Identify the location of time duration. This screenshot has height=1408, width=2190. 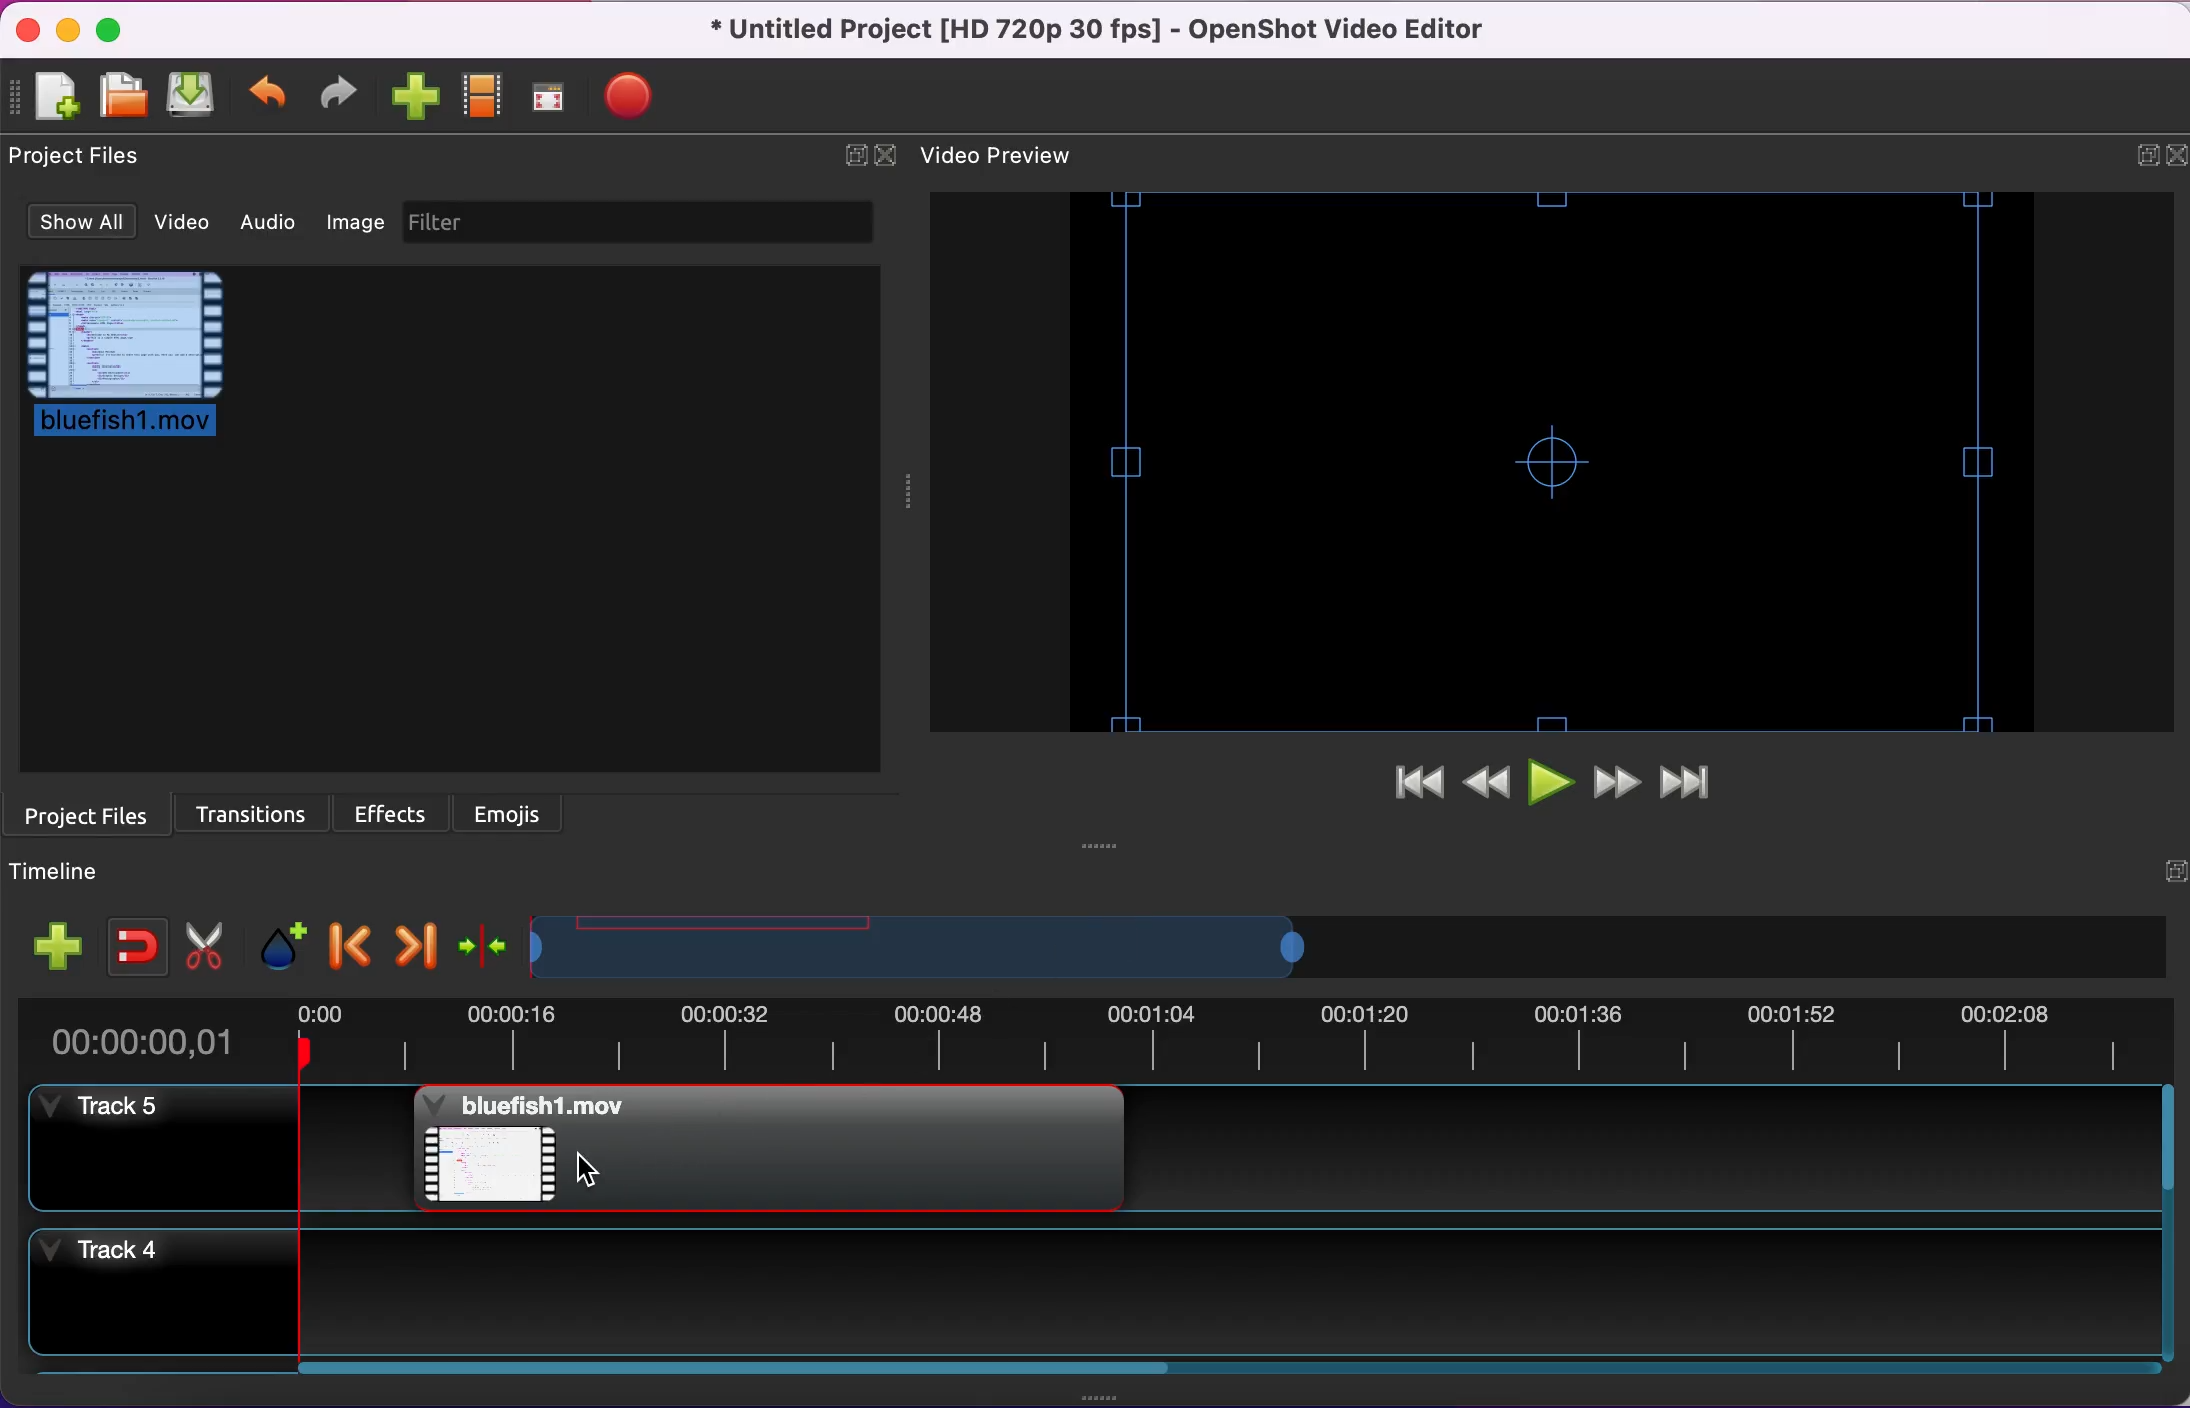
(1098, 1035).